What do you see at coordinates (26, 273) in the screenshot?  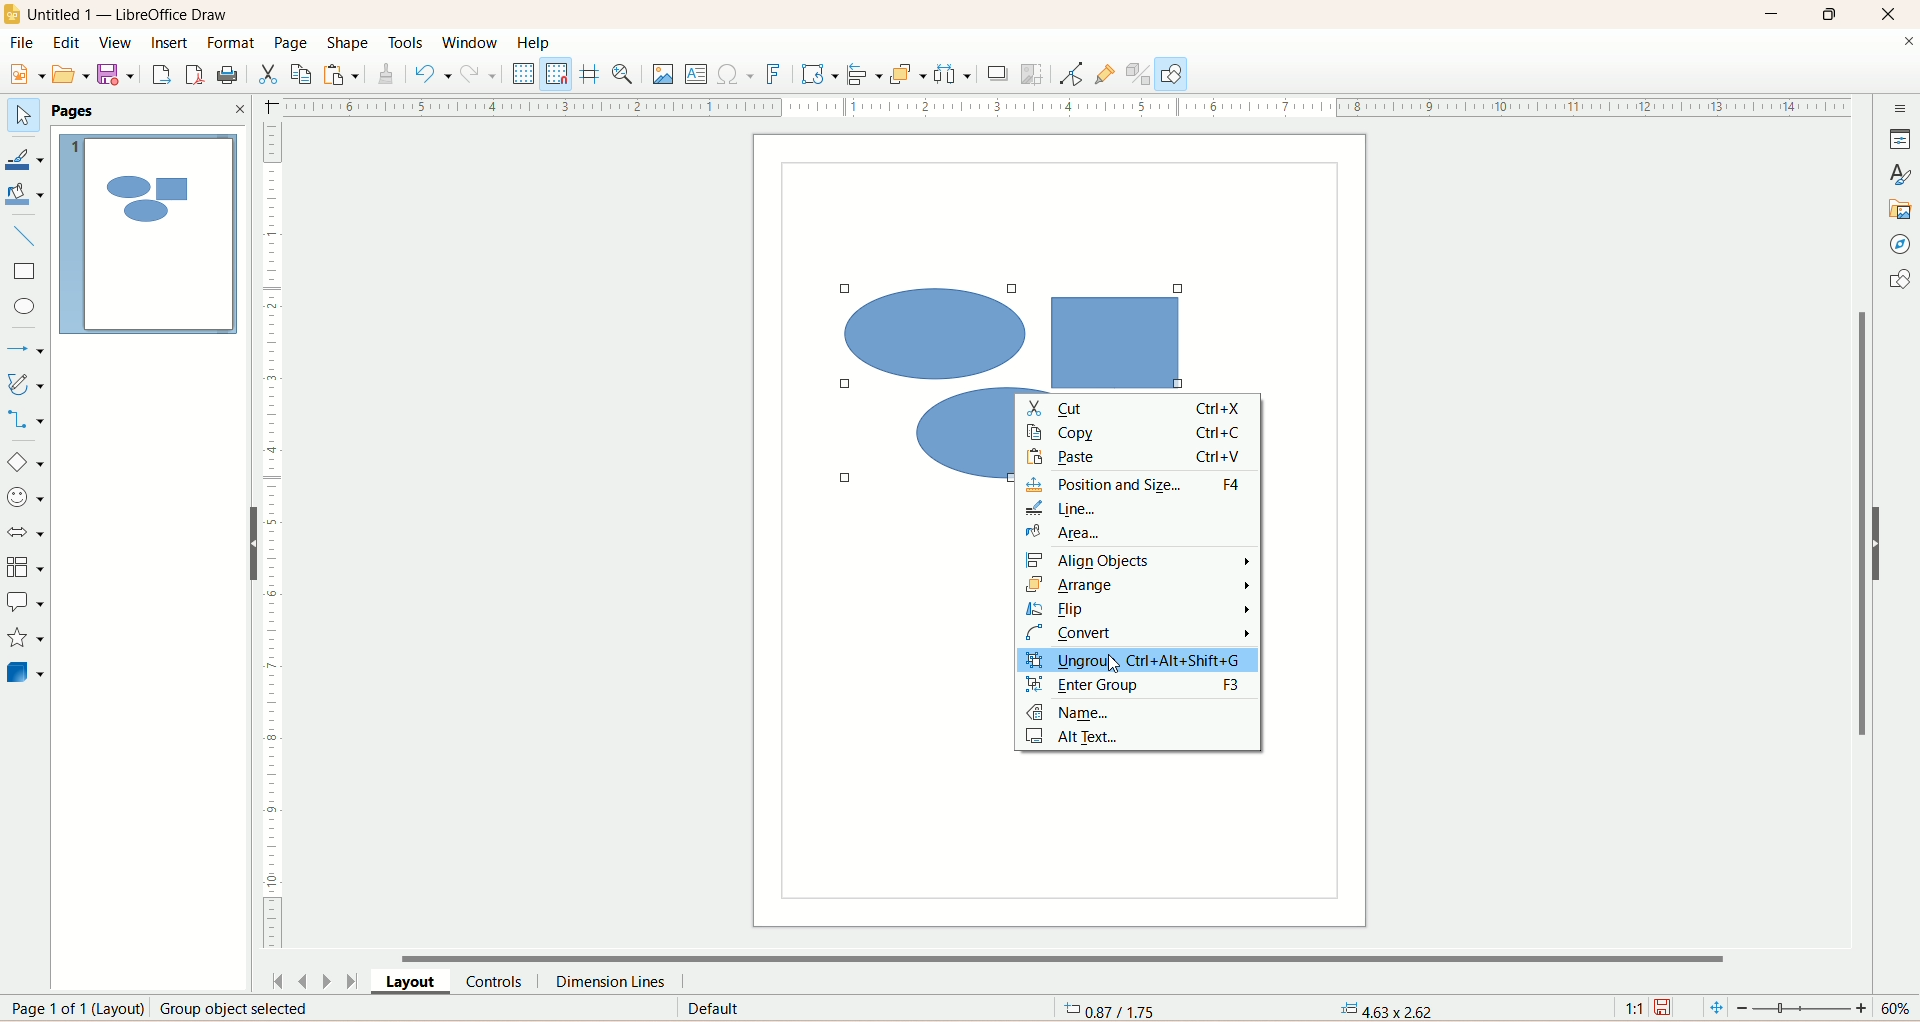 I see `rectangle` at bounding box center [26, 273].